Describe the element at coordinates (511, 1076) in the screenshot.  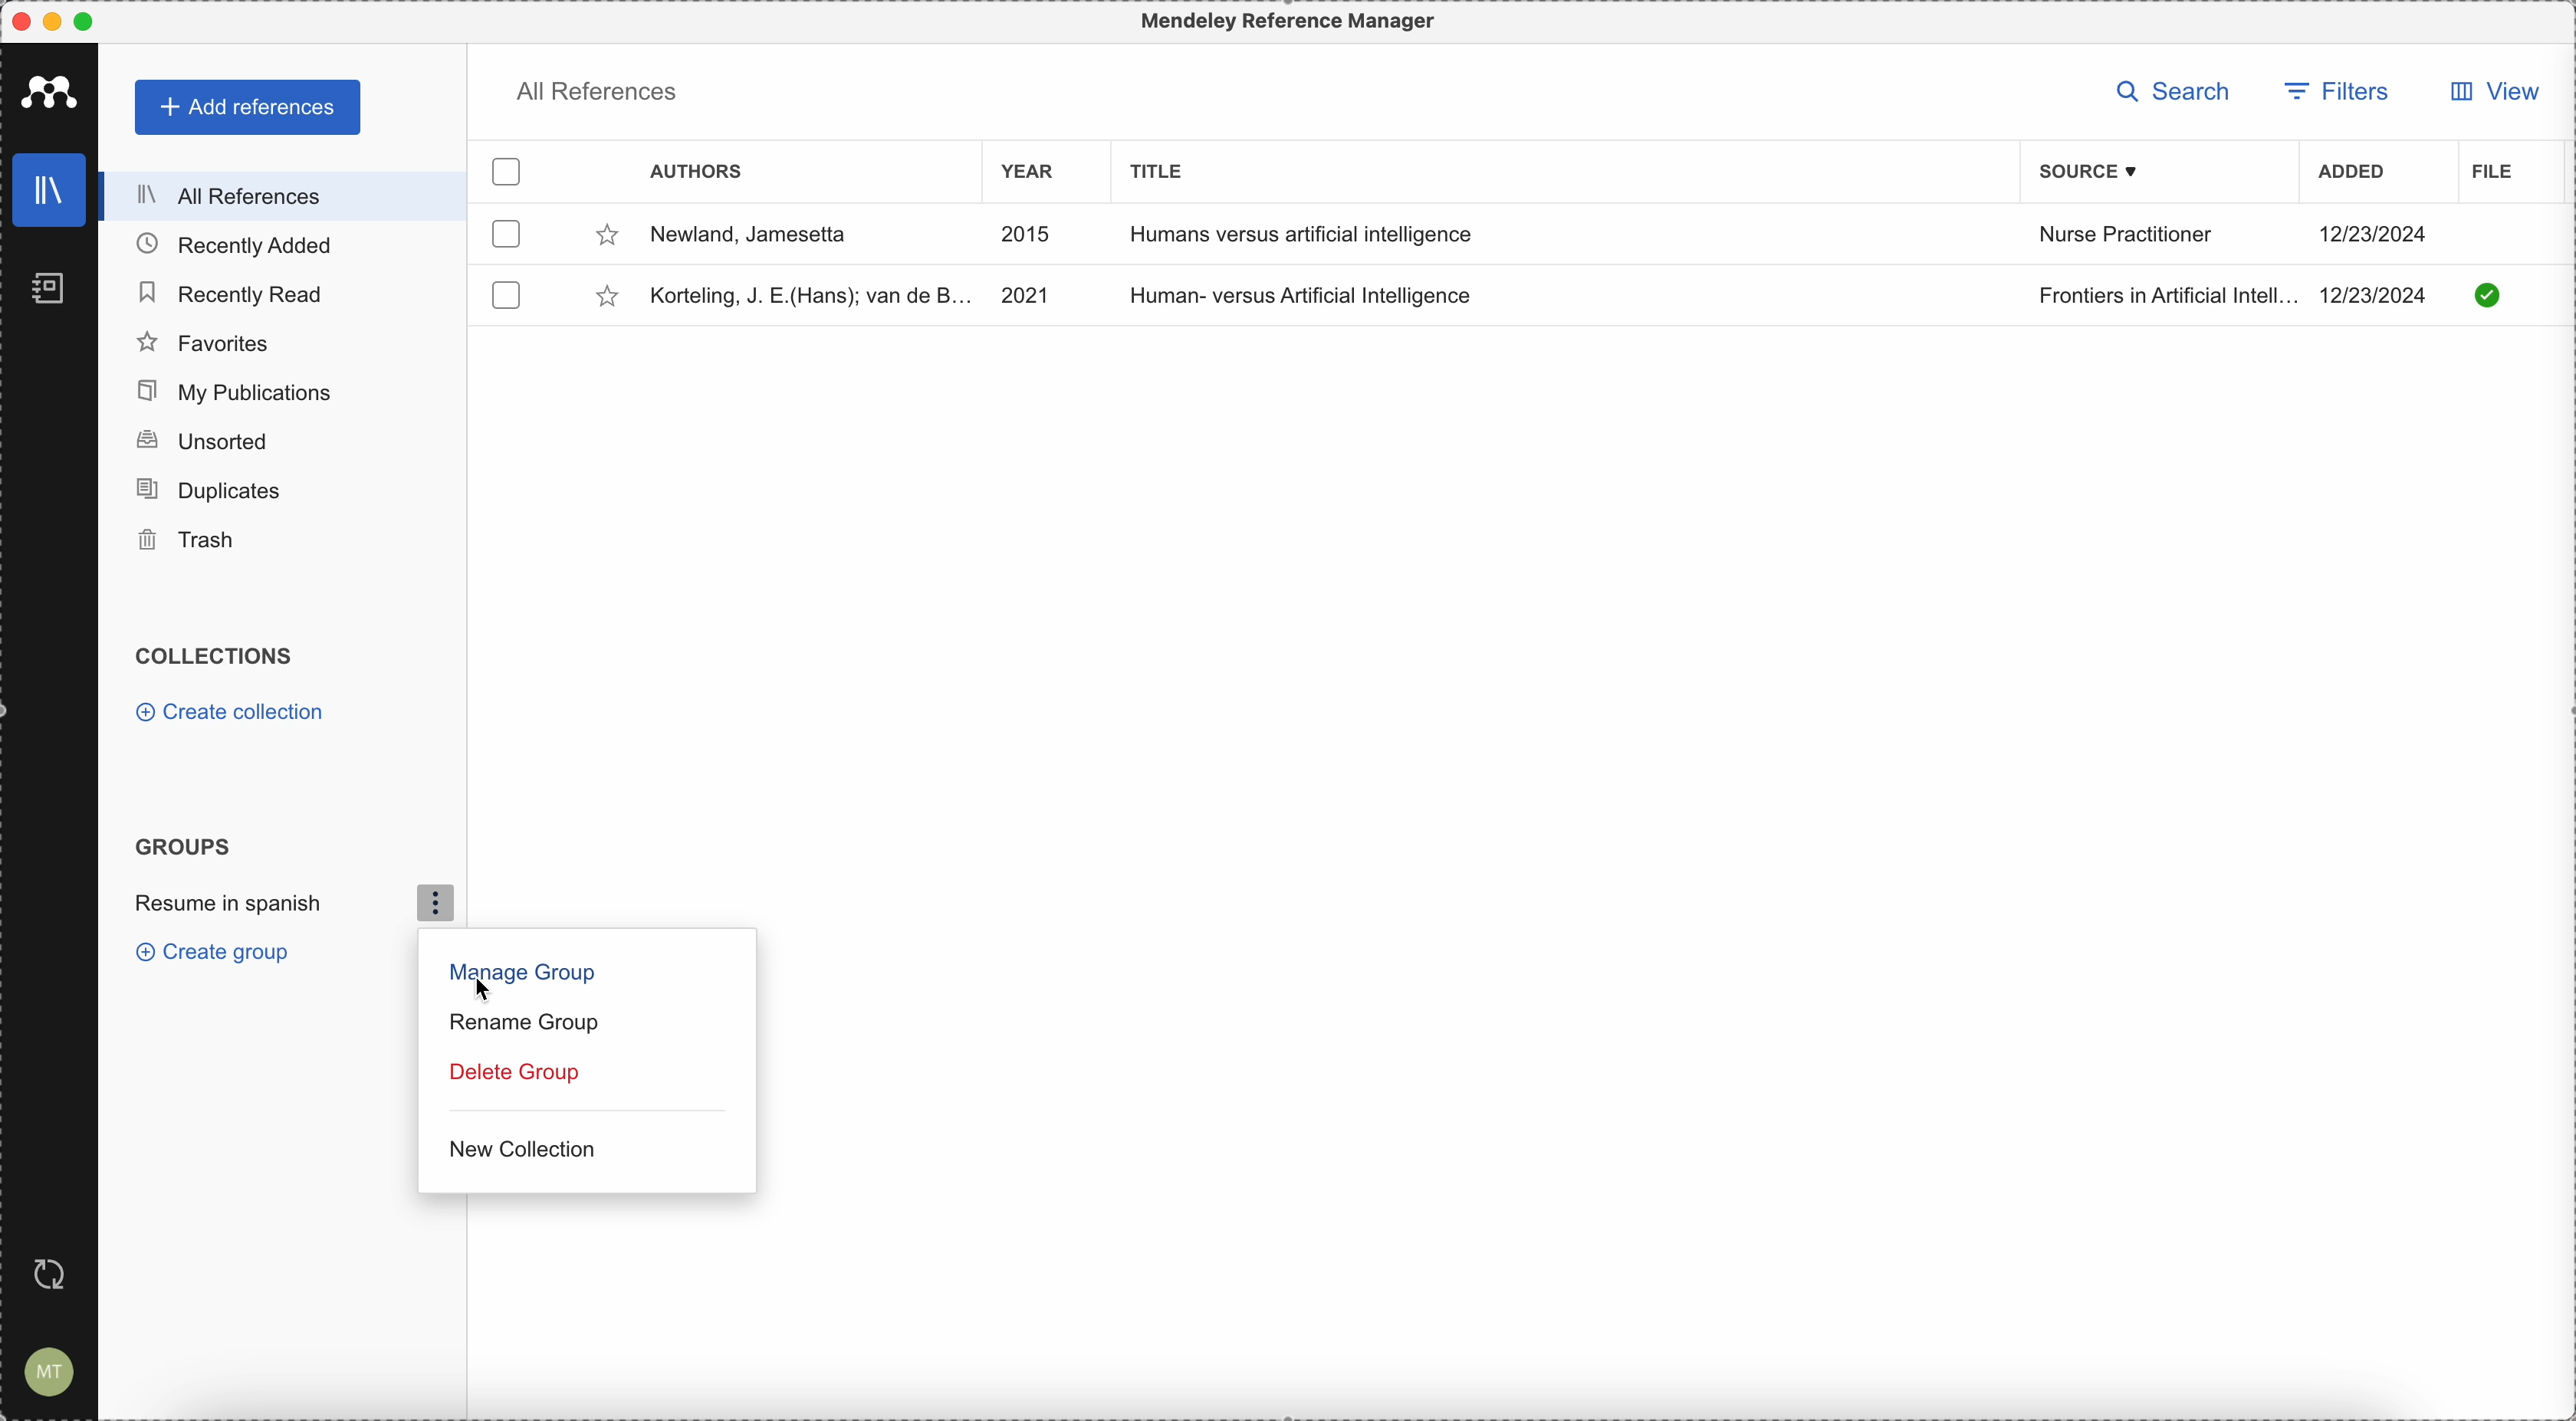
I see `delete group` at that location.